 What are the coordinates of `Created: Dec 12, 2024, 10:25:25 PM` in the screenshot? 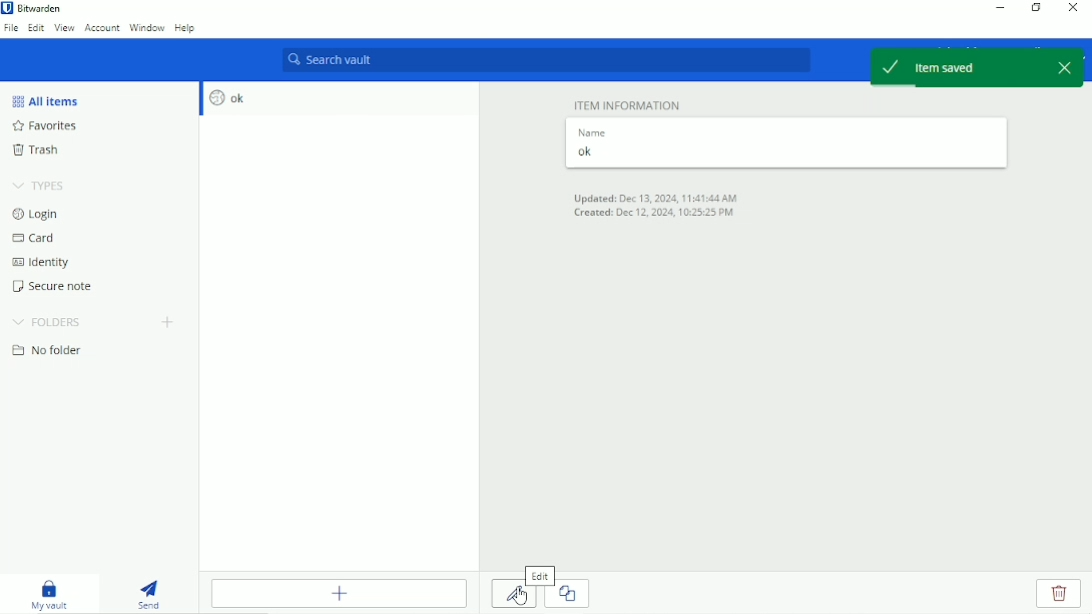 It's located at (656, 214).